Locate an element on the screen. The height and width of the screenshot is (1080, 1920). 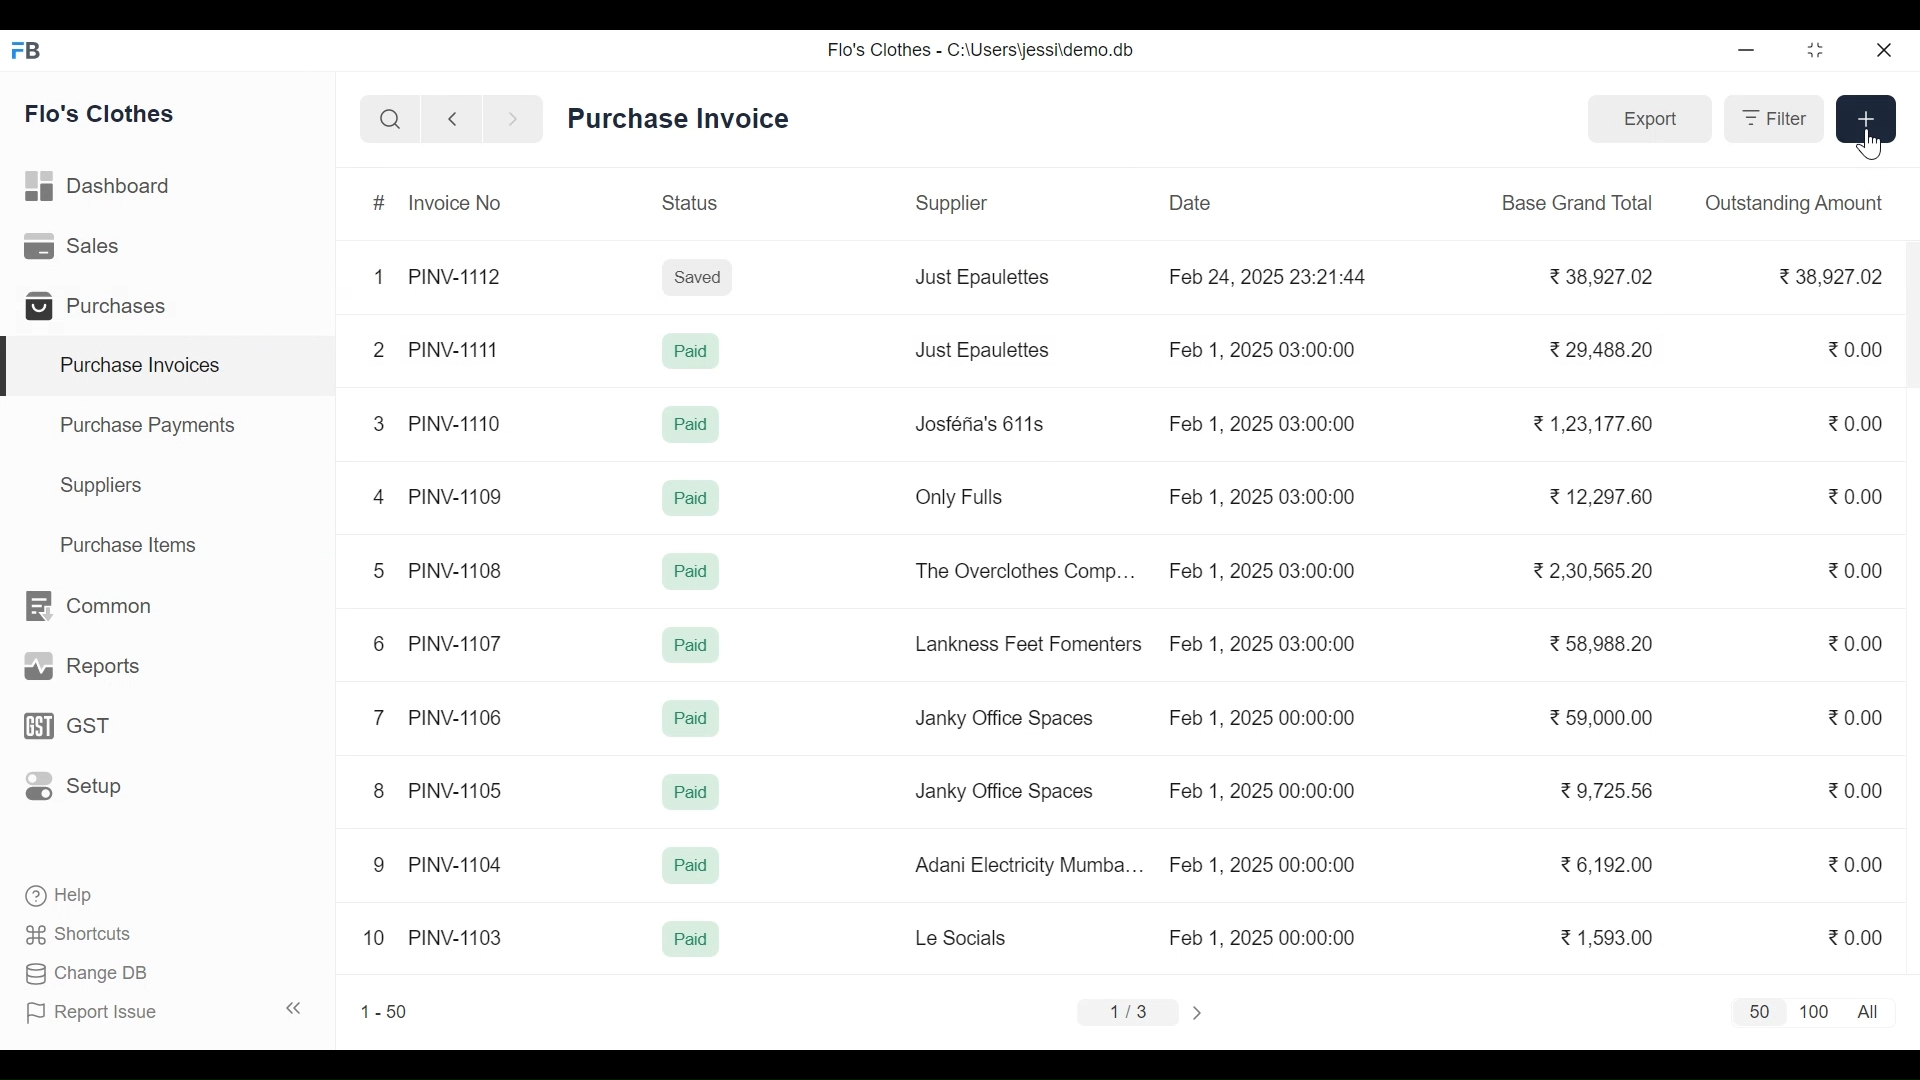
Just Epaulettes is located at coordinates (984, 350).